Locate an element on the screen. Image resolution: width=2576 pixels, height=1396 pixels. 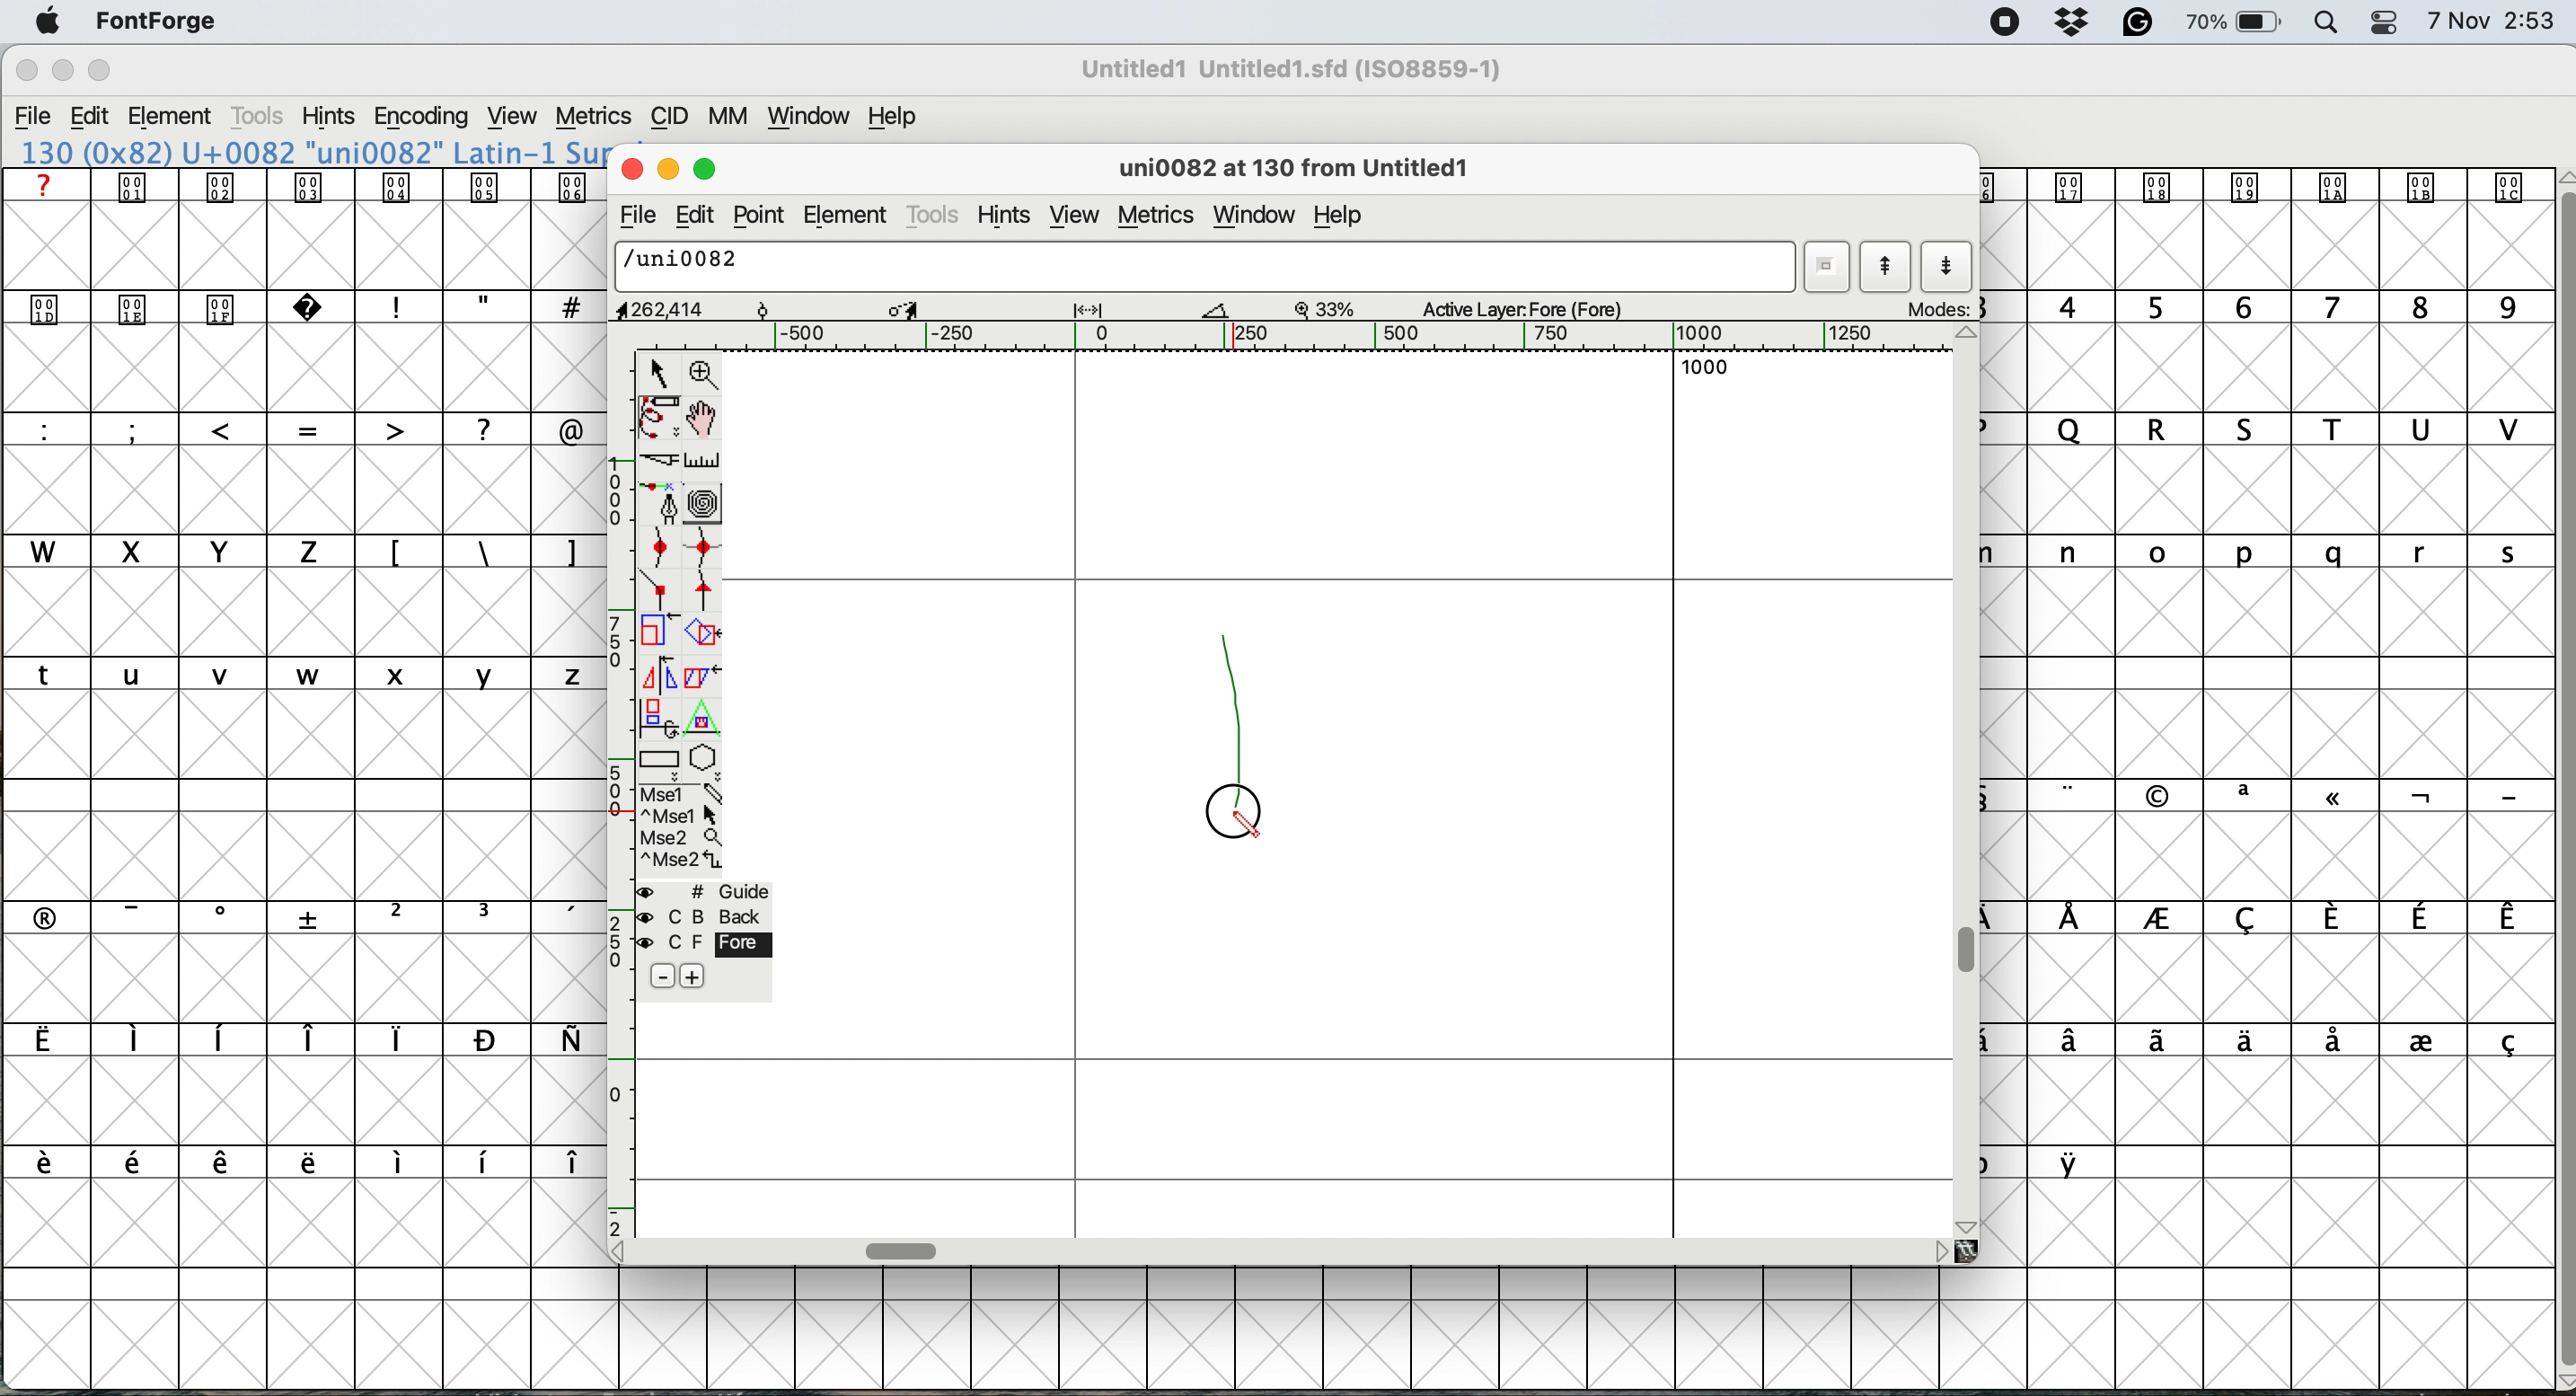
tools is located at coordinates (935, 214).